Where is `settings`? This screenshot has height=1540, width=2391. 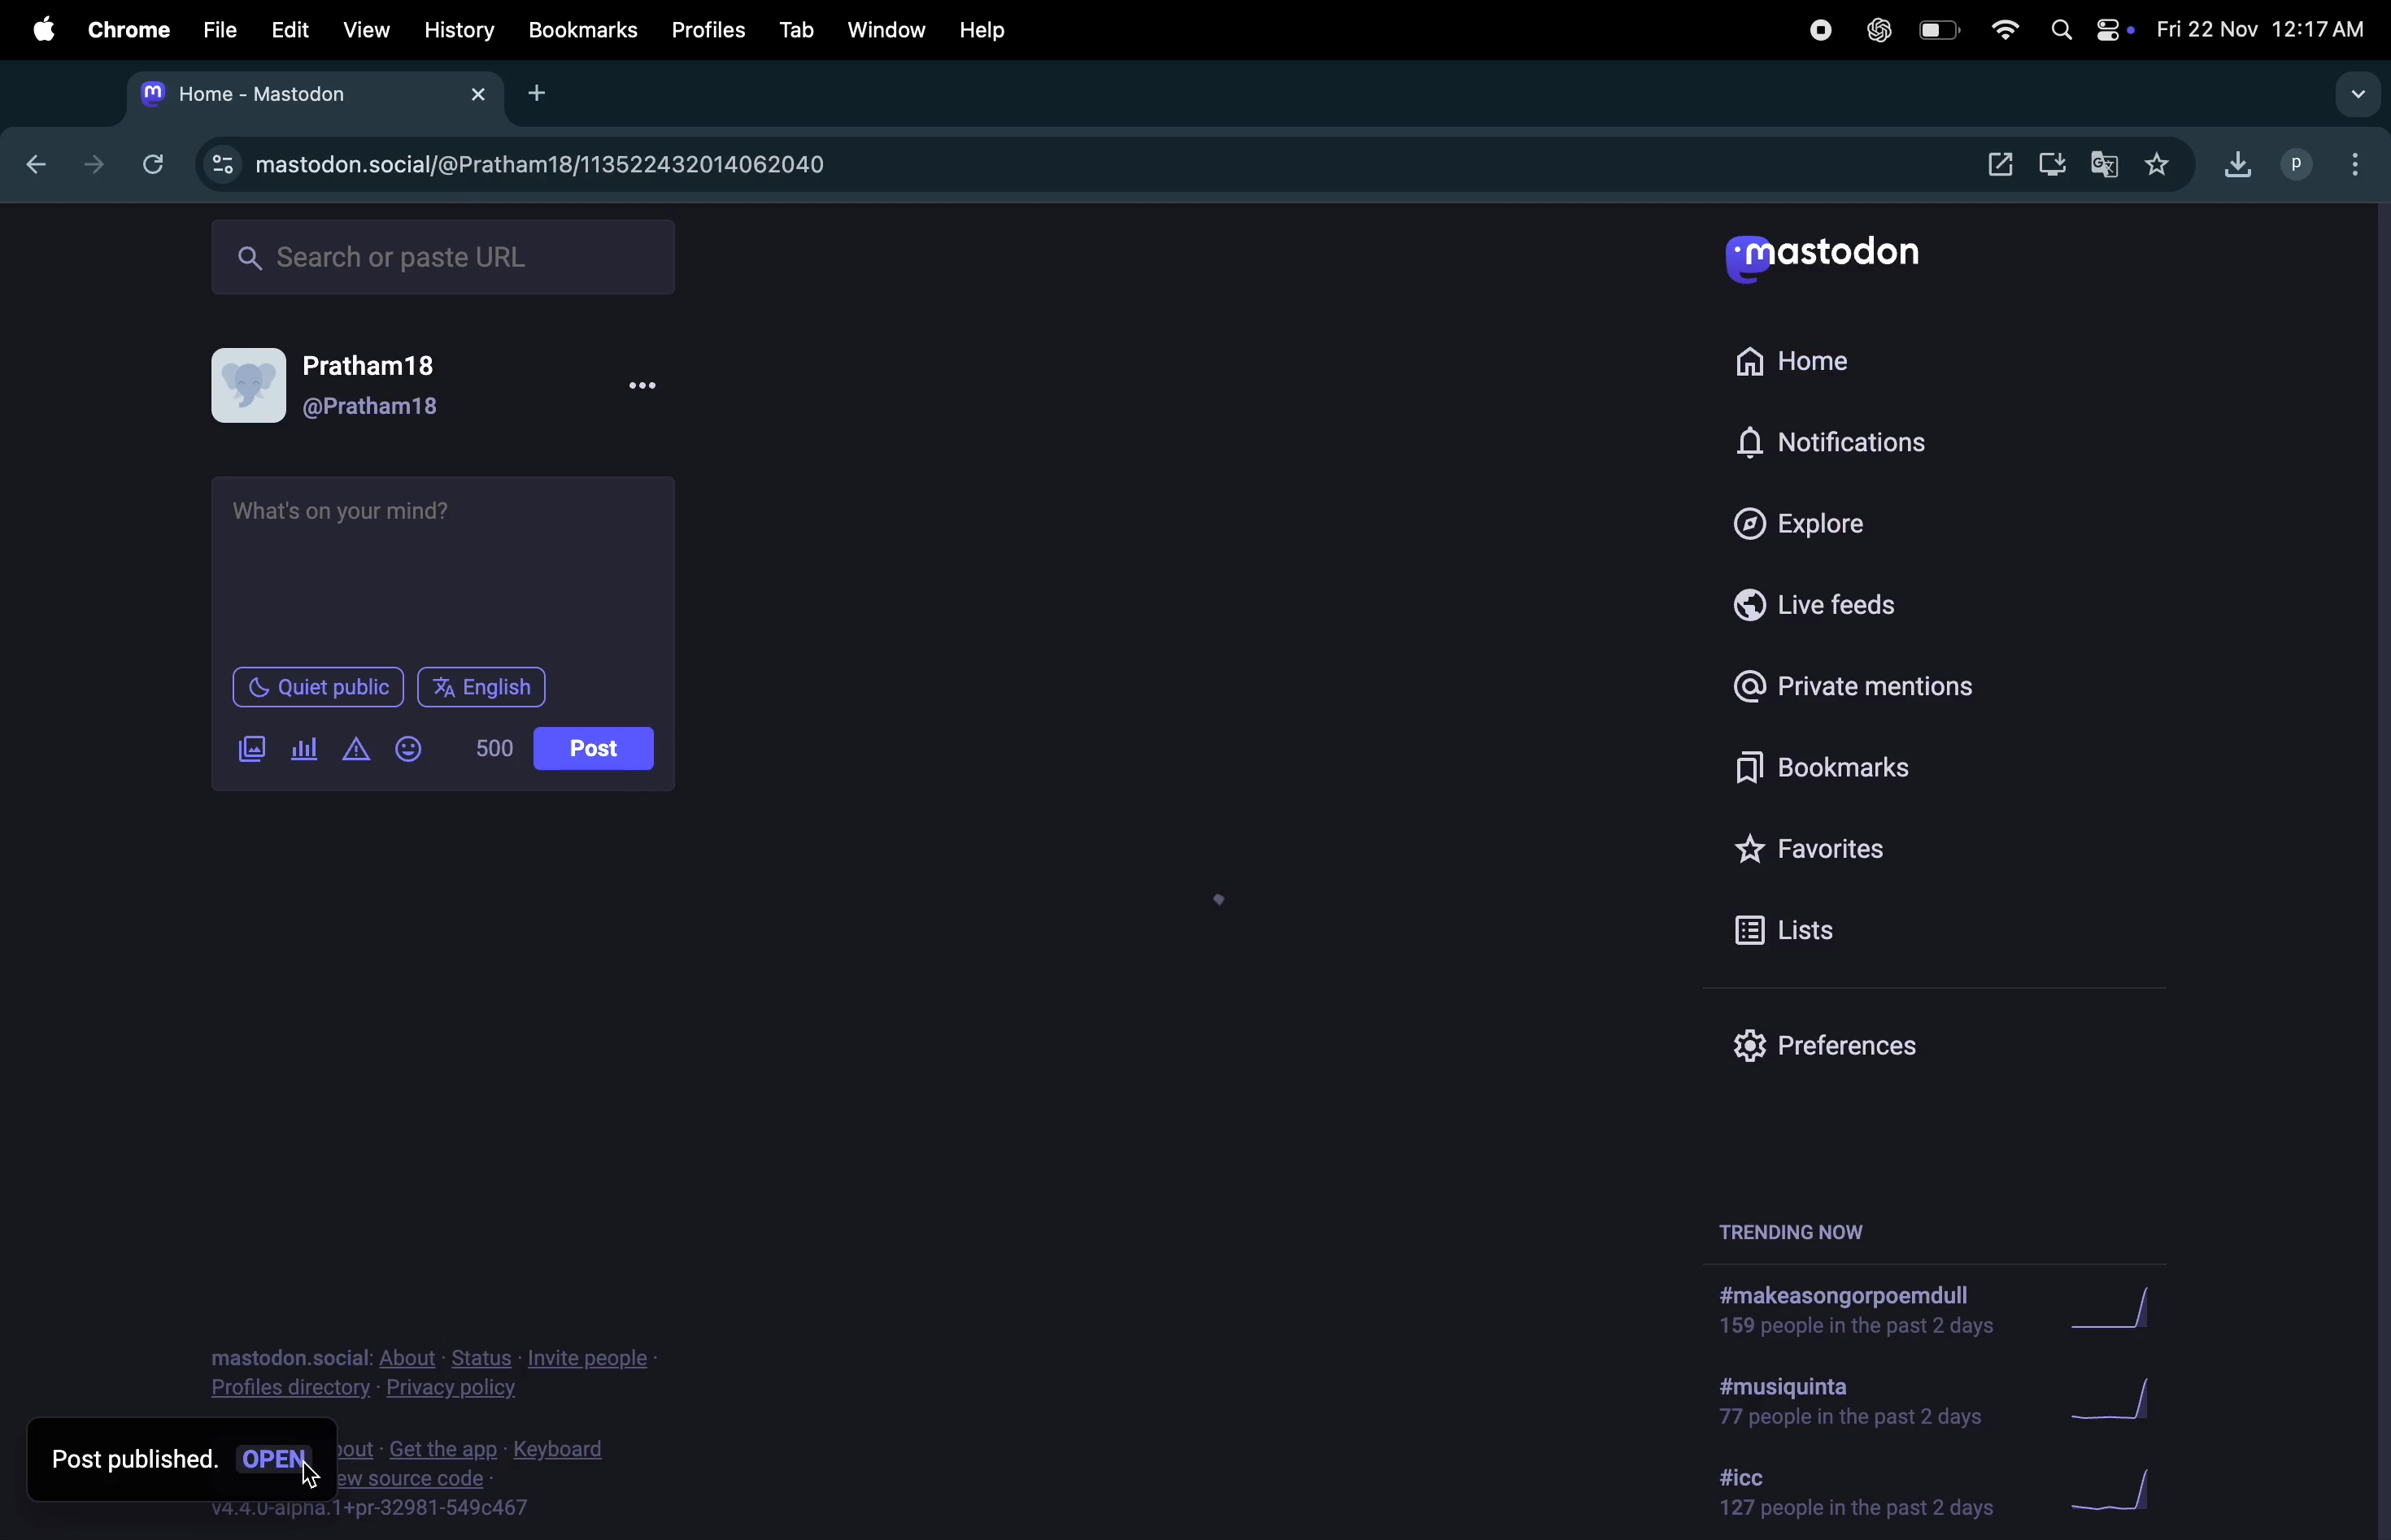
settings is located at coordinates (1981, 162).